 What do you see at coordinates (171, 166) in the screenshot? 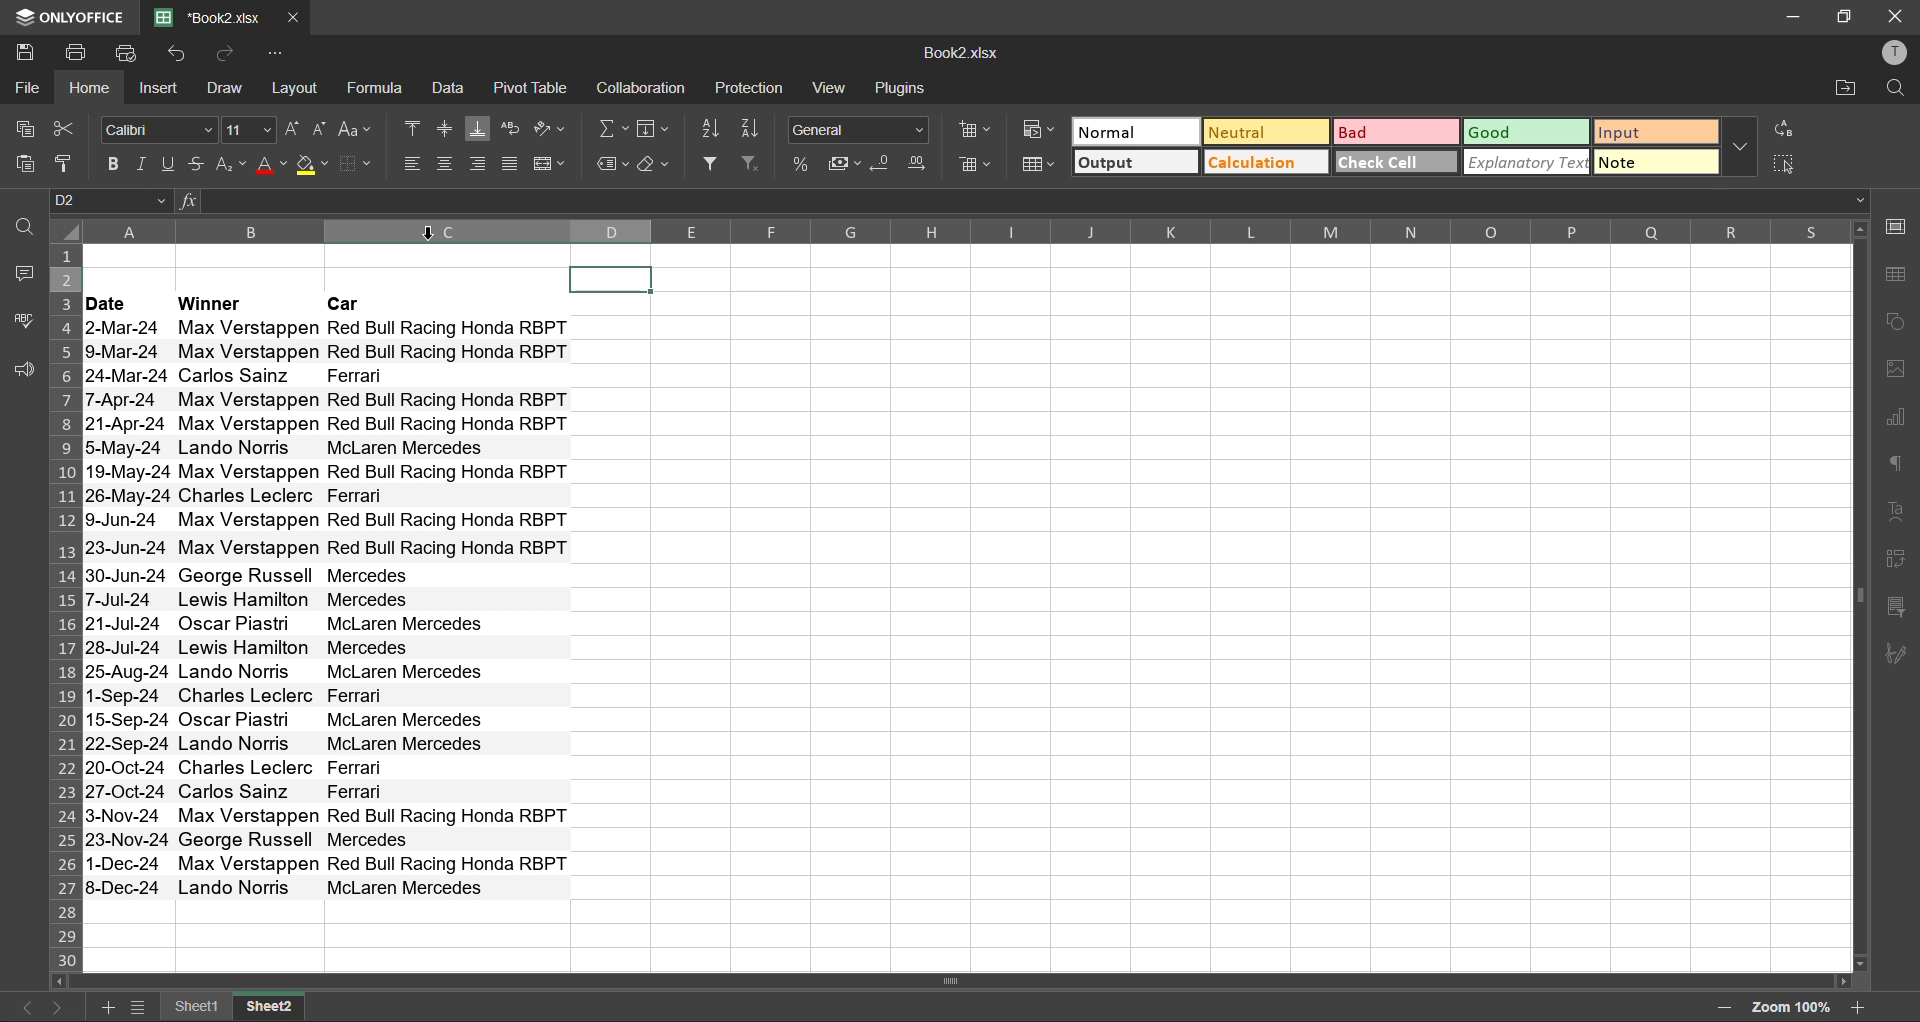
I see `underline` at bounding box center [171, 166].